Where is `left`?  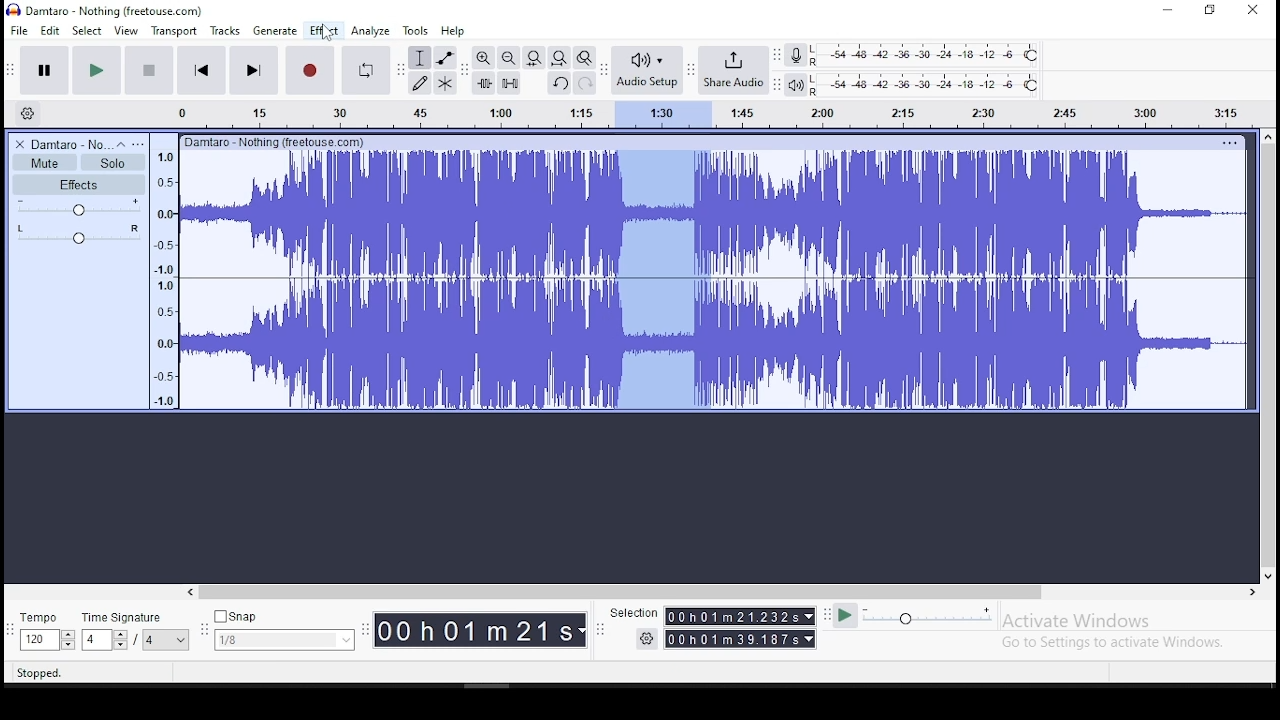 left is located at coordinates (189, 592).